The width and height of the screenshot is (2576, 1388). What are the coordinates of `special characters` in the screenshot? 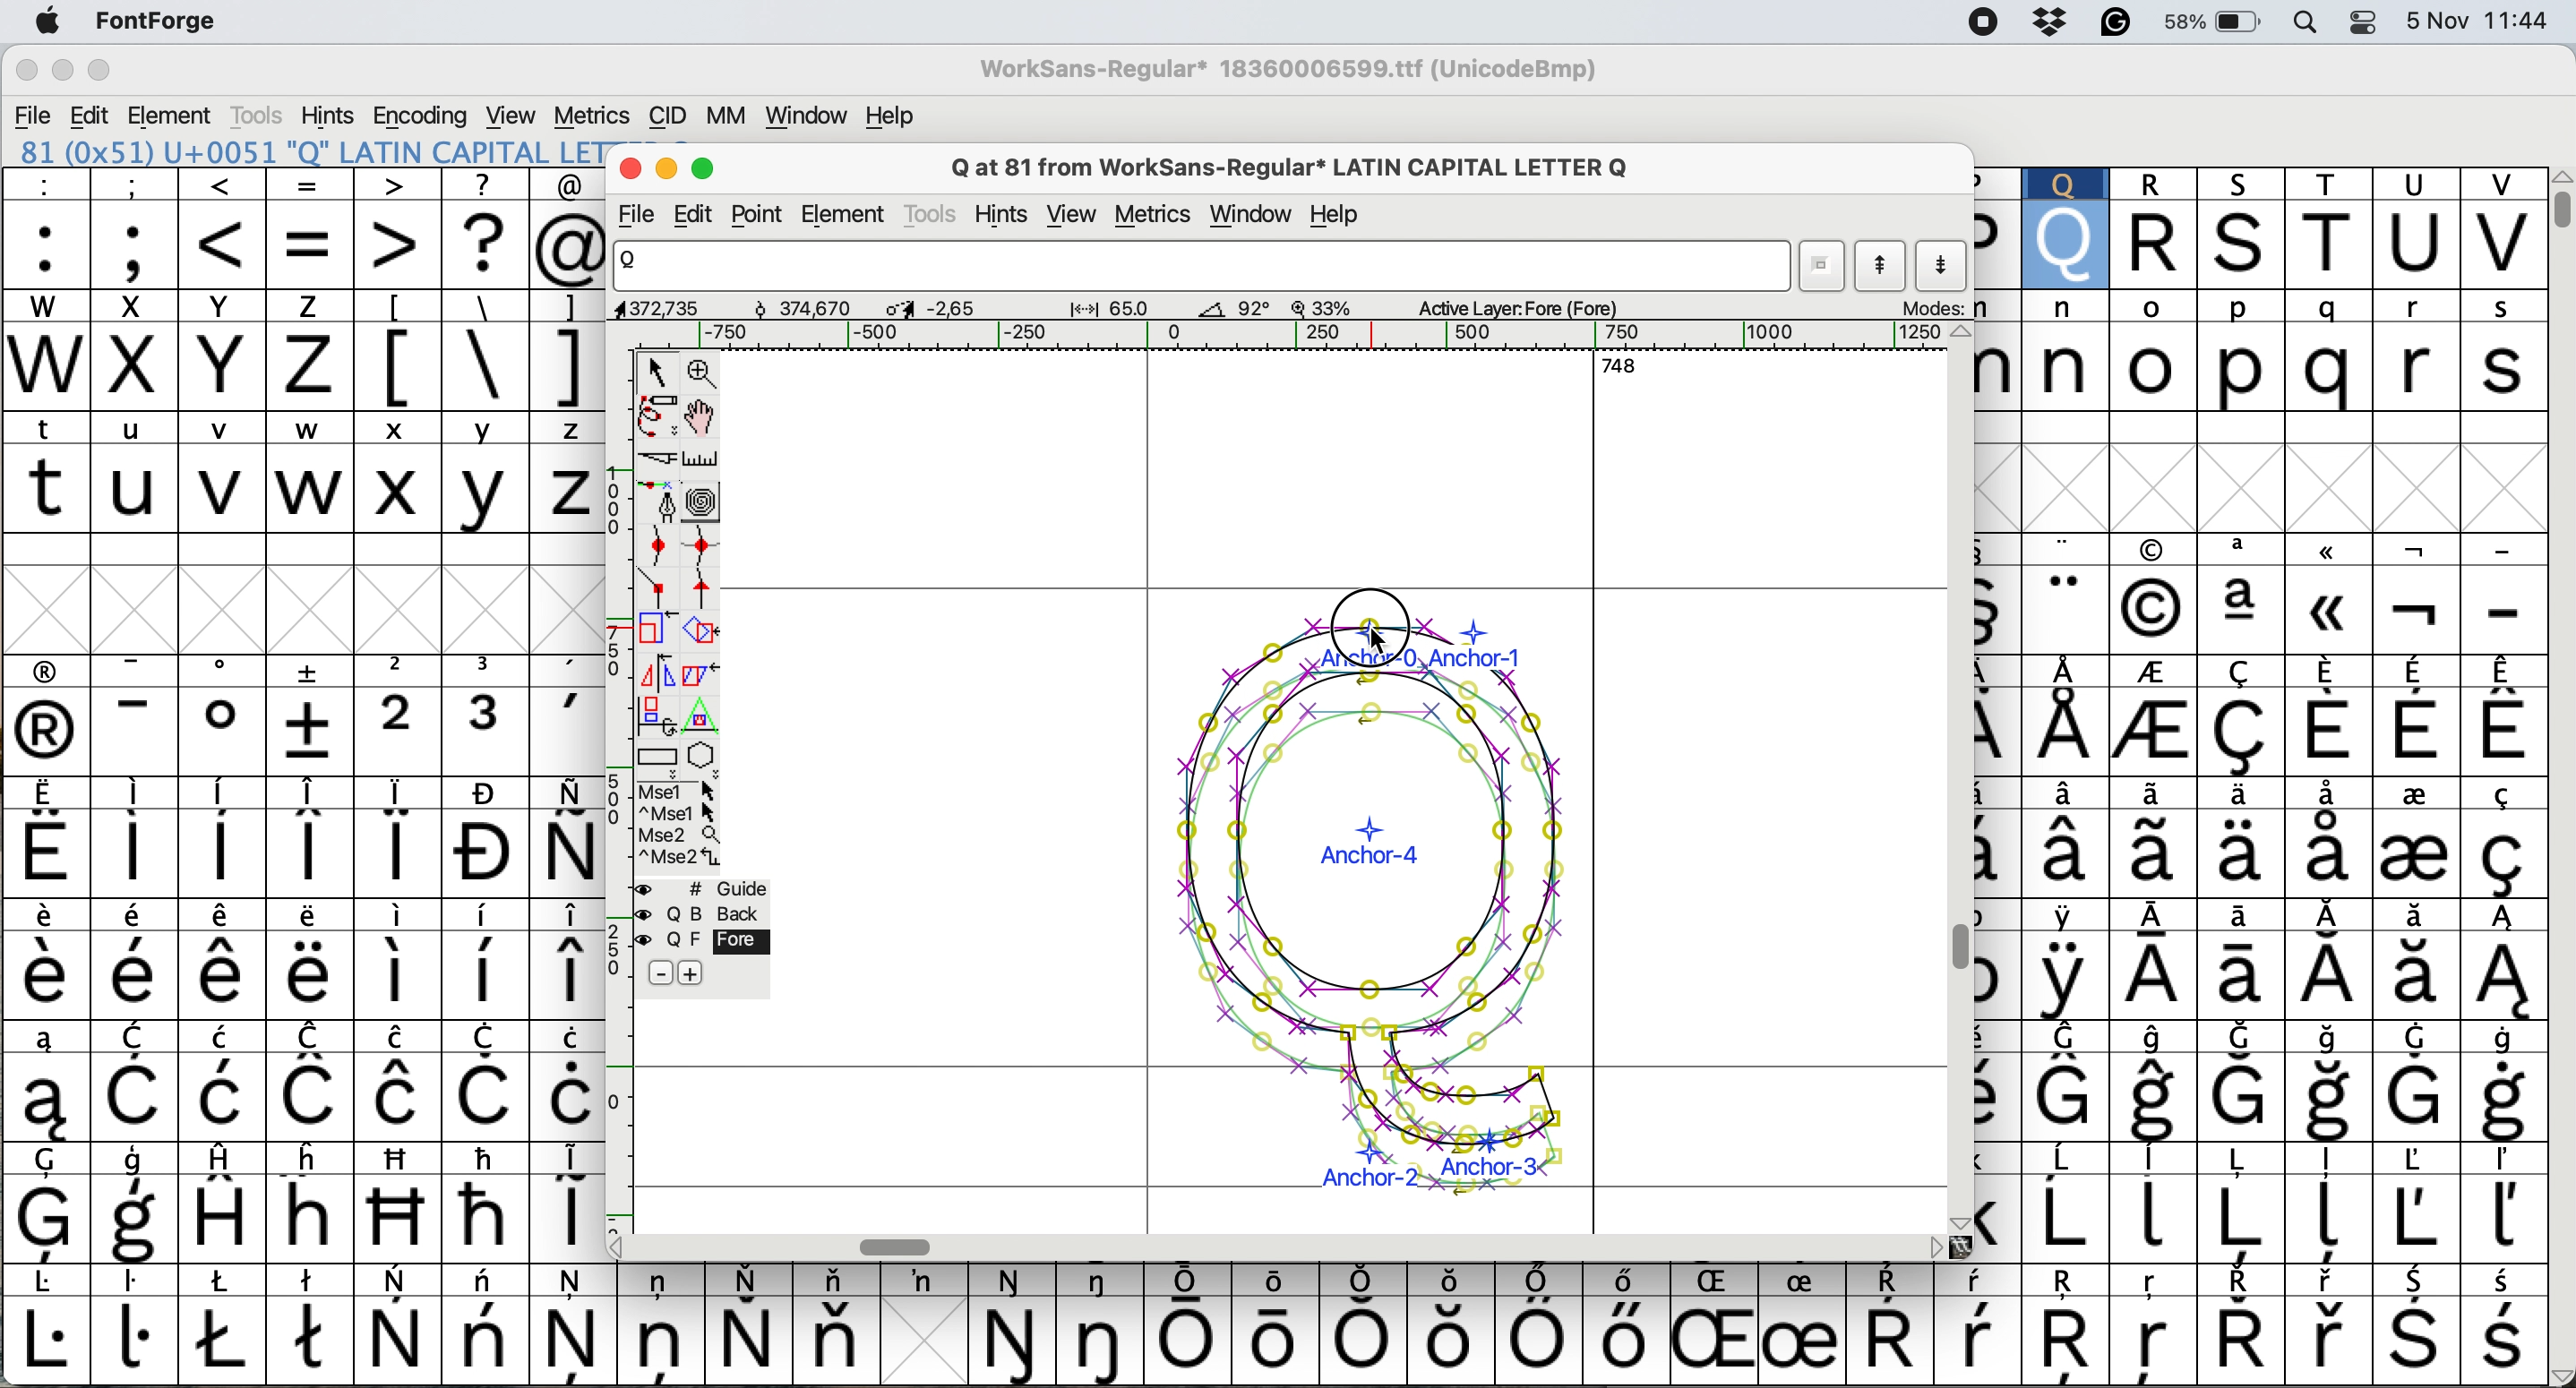 It's located at (483, 366).